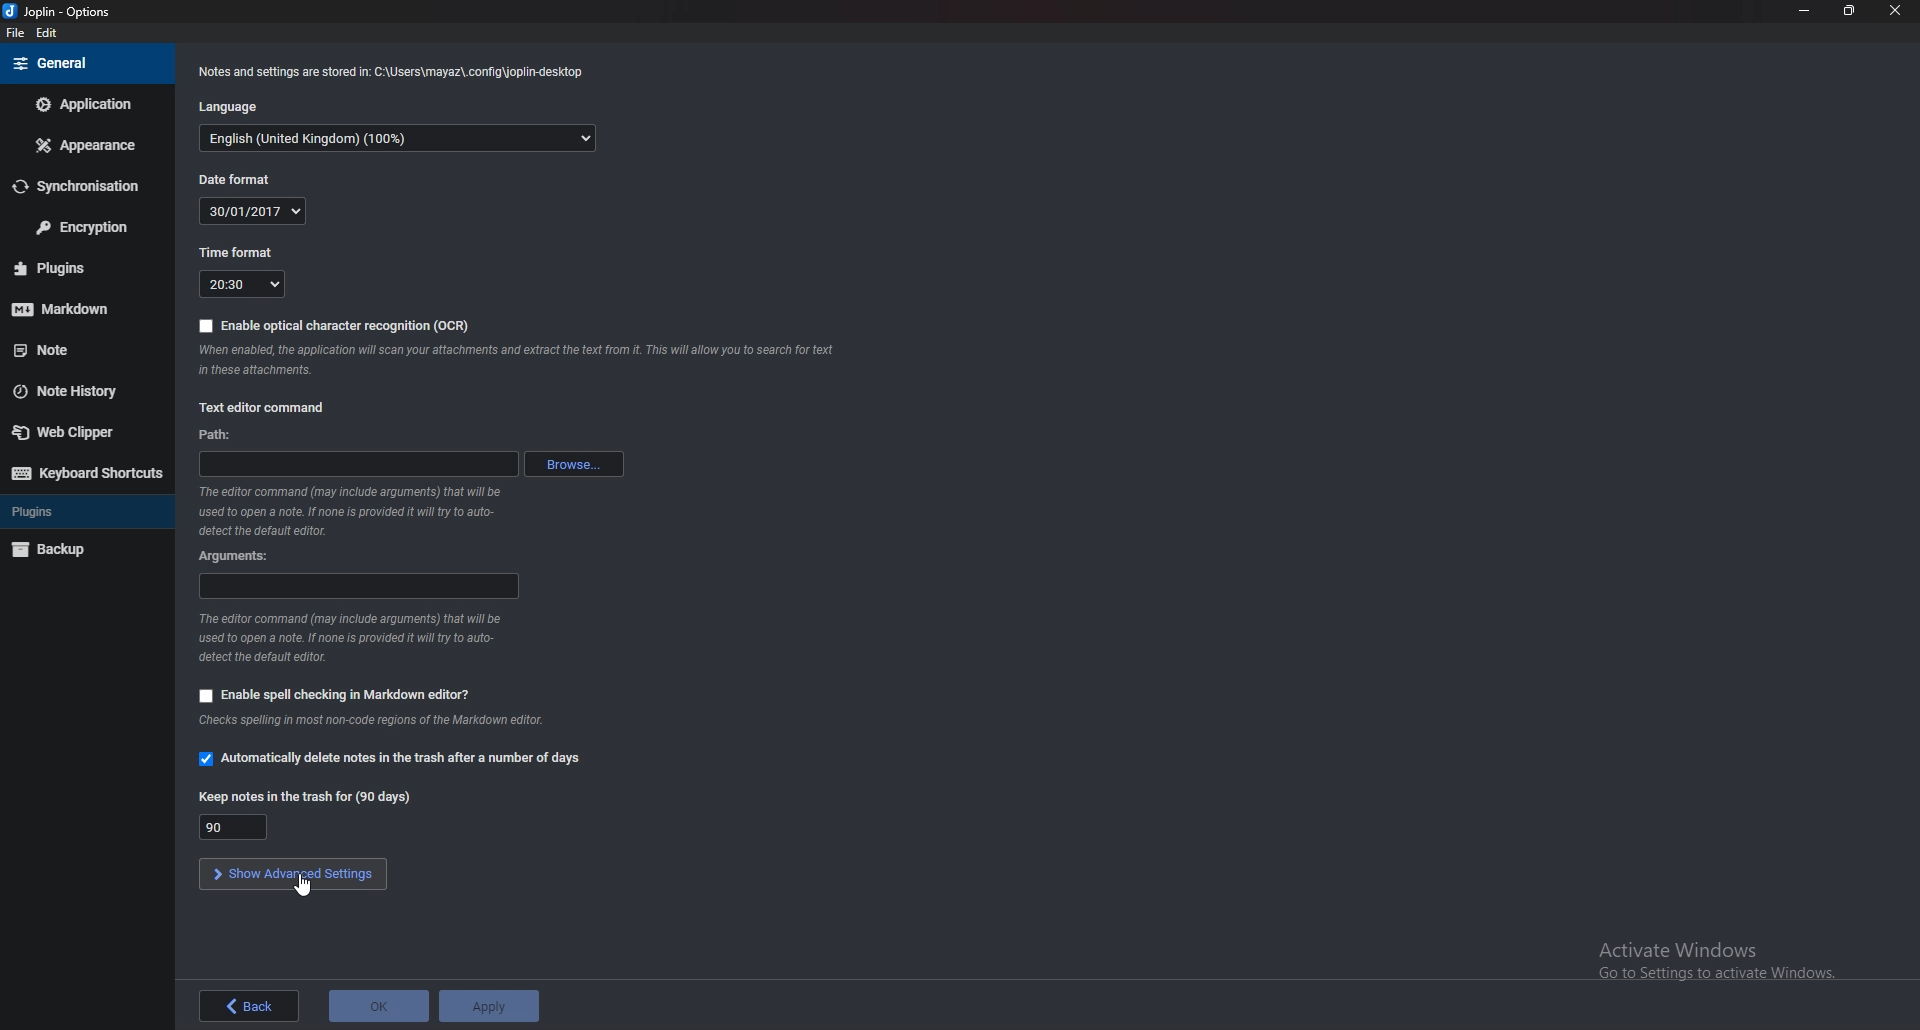  Describe the element at coordinates (79, 185) in the screenshot. I see `Synchronization` at that location.